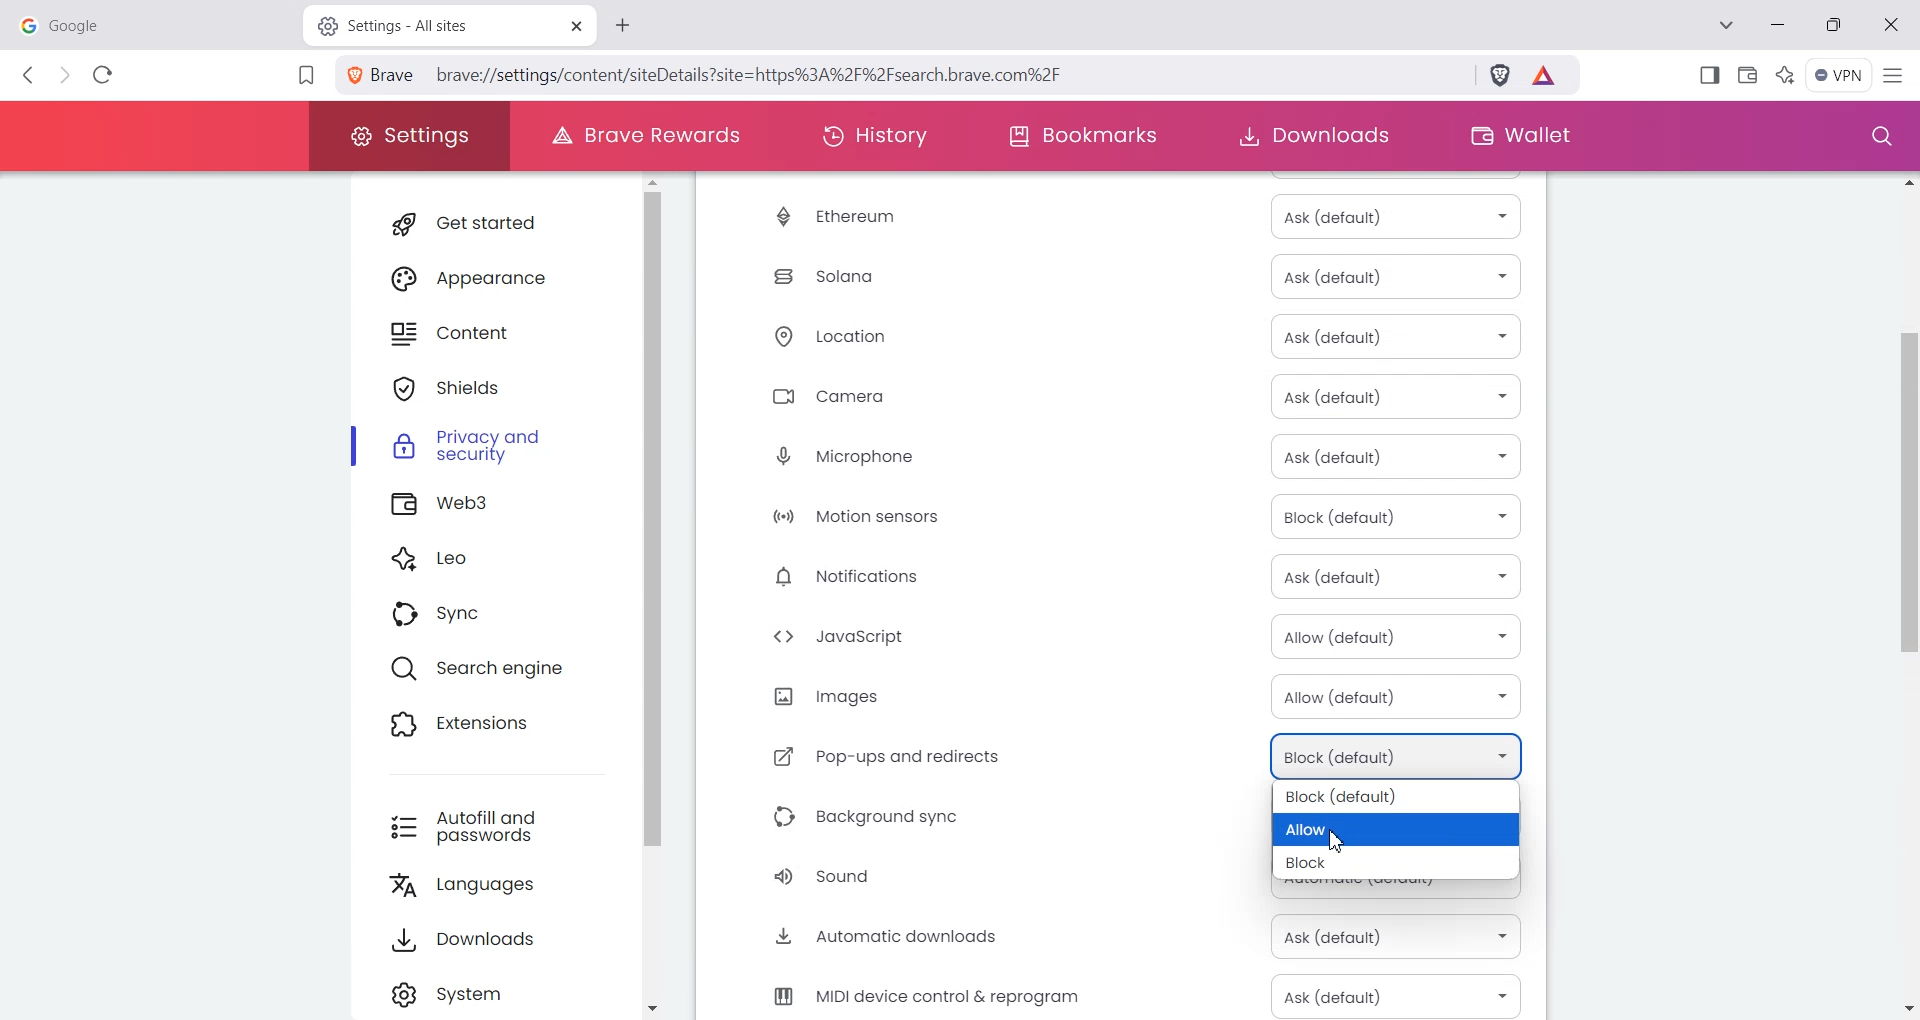 This screenshot has height=1020, width=1920. What do you see at coordinates (1125, 697) in the screenshot?
I see `Image Allow (Default)` at bounding box center [1125, 697].